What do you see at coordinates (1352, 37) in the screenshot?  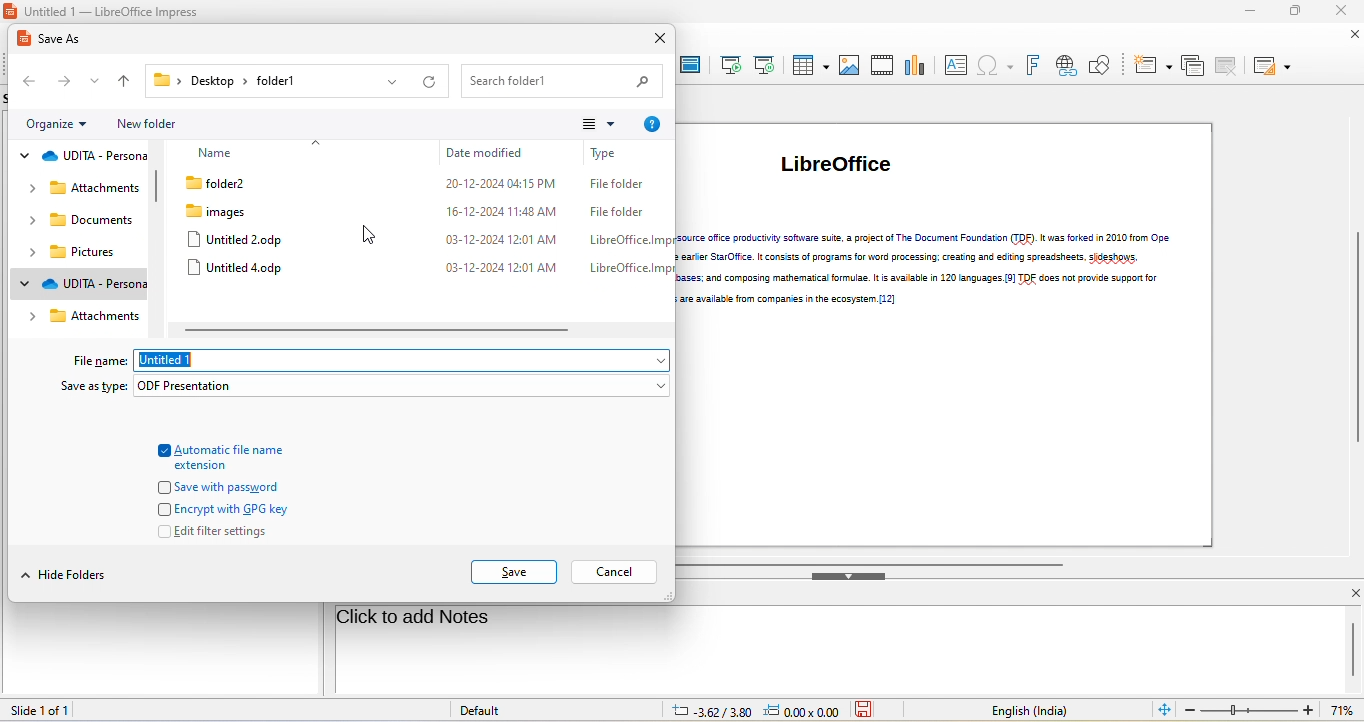 I see `close` at bounding box center [1352, 37].